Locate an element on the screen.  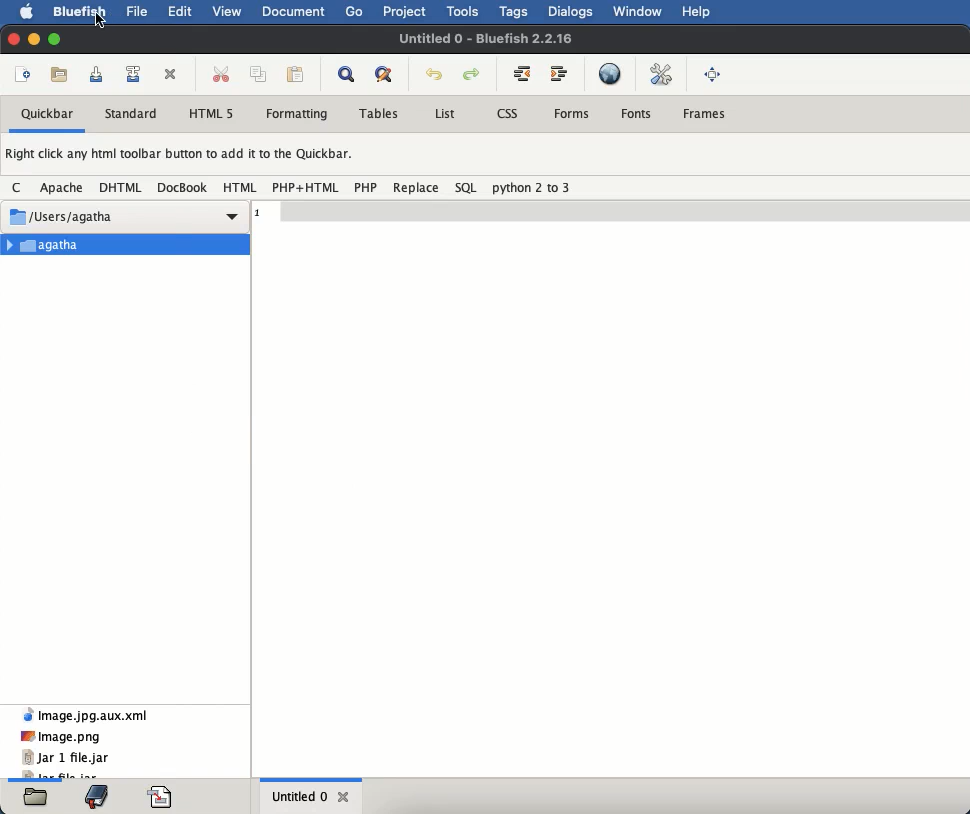
undo is located at coordinates (435, 75).